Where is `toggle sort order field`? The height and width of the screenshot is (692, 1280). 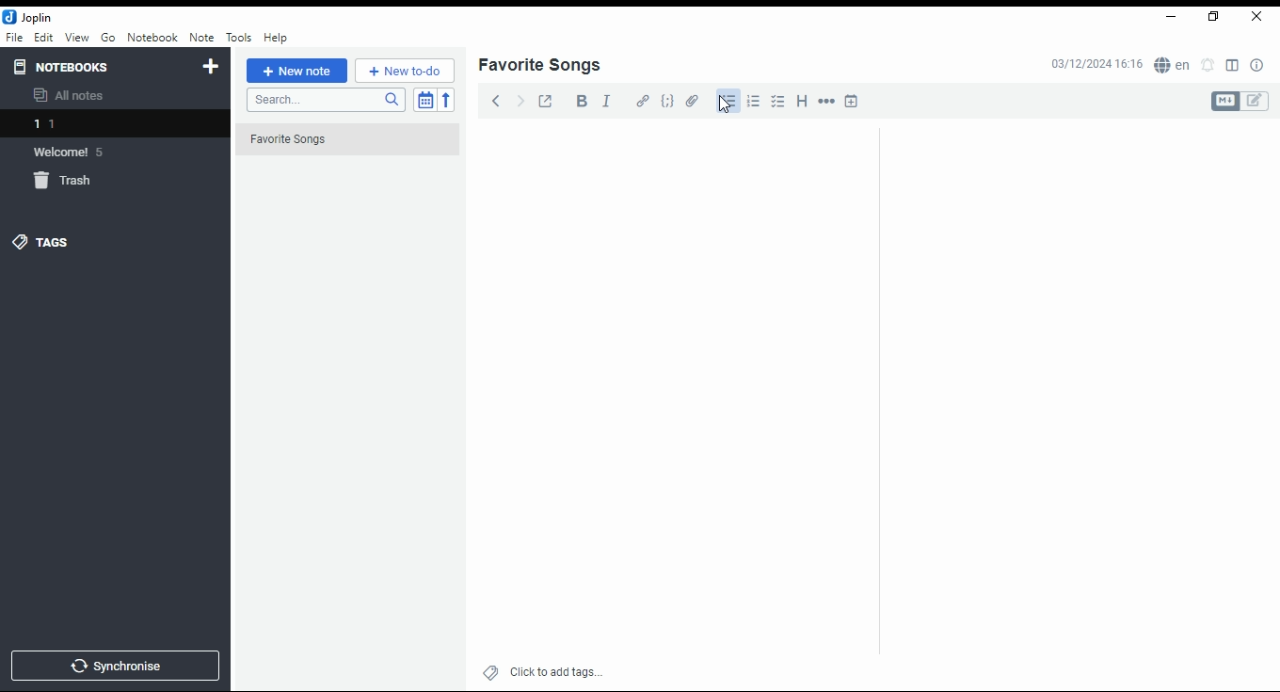
toggle sort order field is located at coordinates (425, 100).